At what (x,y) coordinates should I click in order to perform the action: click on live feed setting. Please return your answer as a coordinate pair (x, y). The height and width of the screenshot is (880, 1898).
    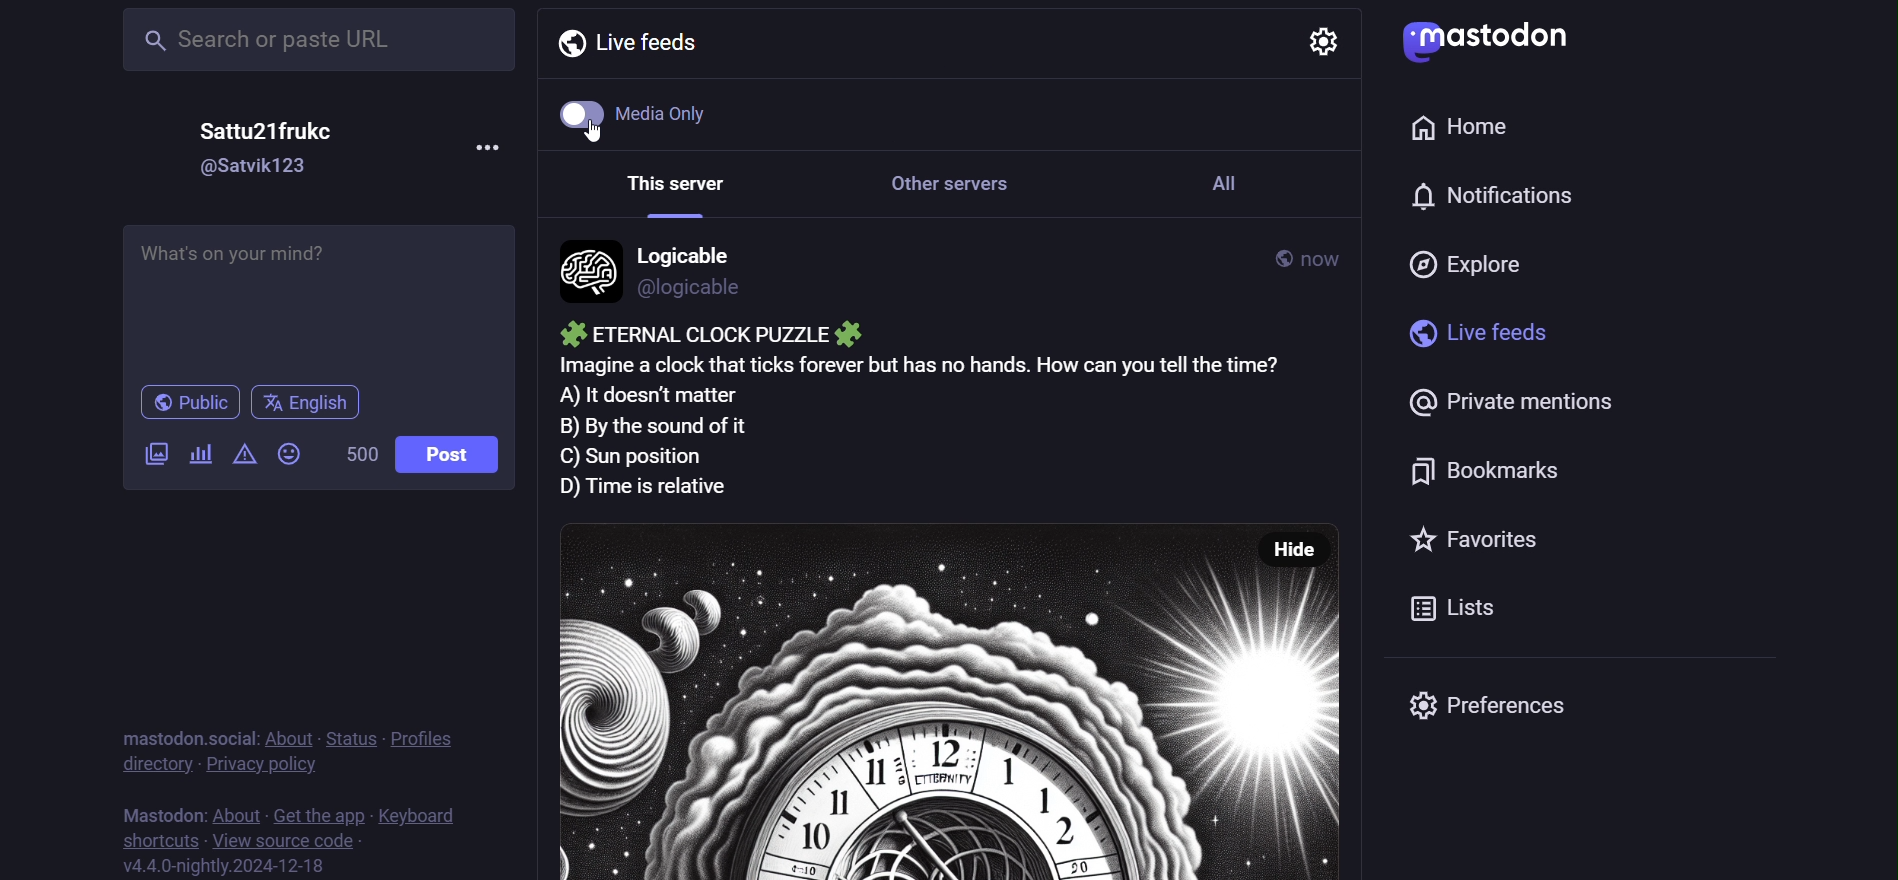
    Looking at the image, I should click on (1311, 40).